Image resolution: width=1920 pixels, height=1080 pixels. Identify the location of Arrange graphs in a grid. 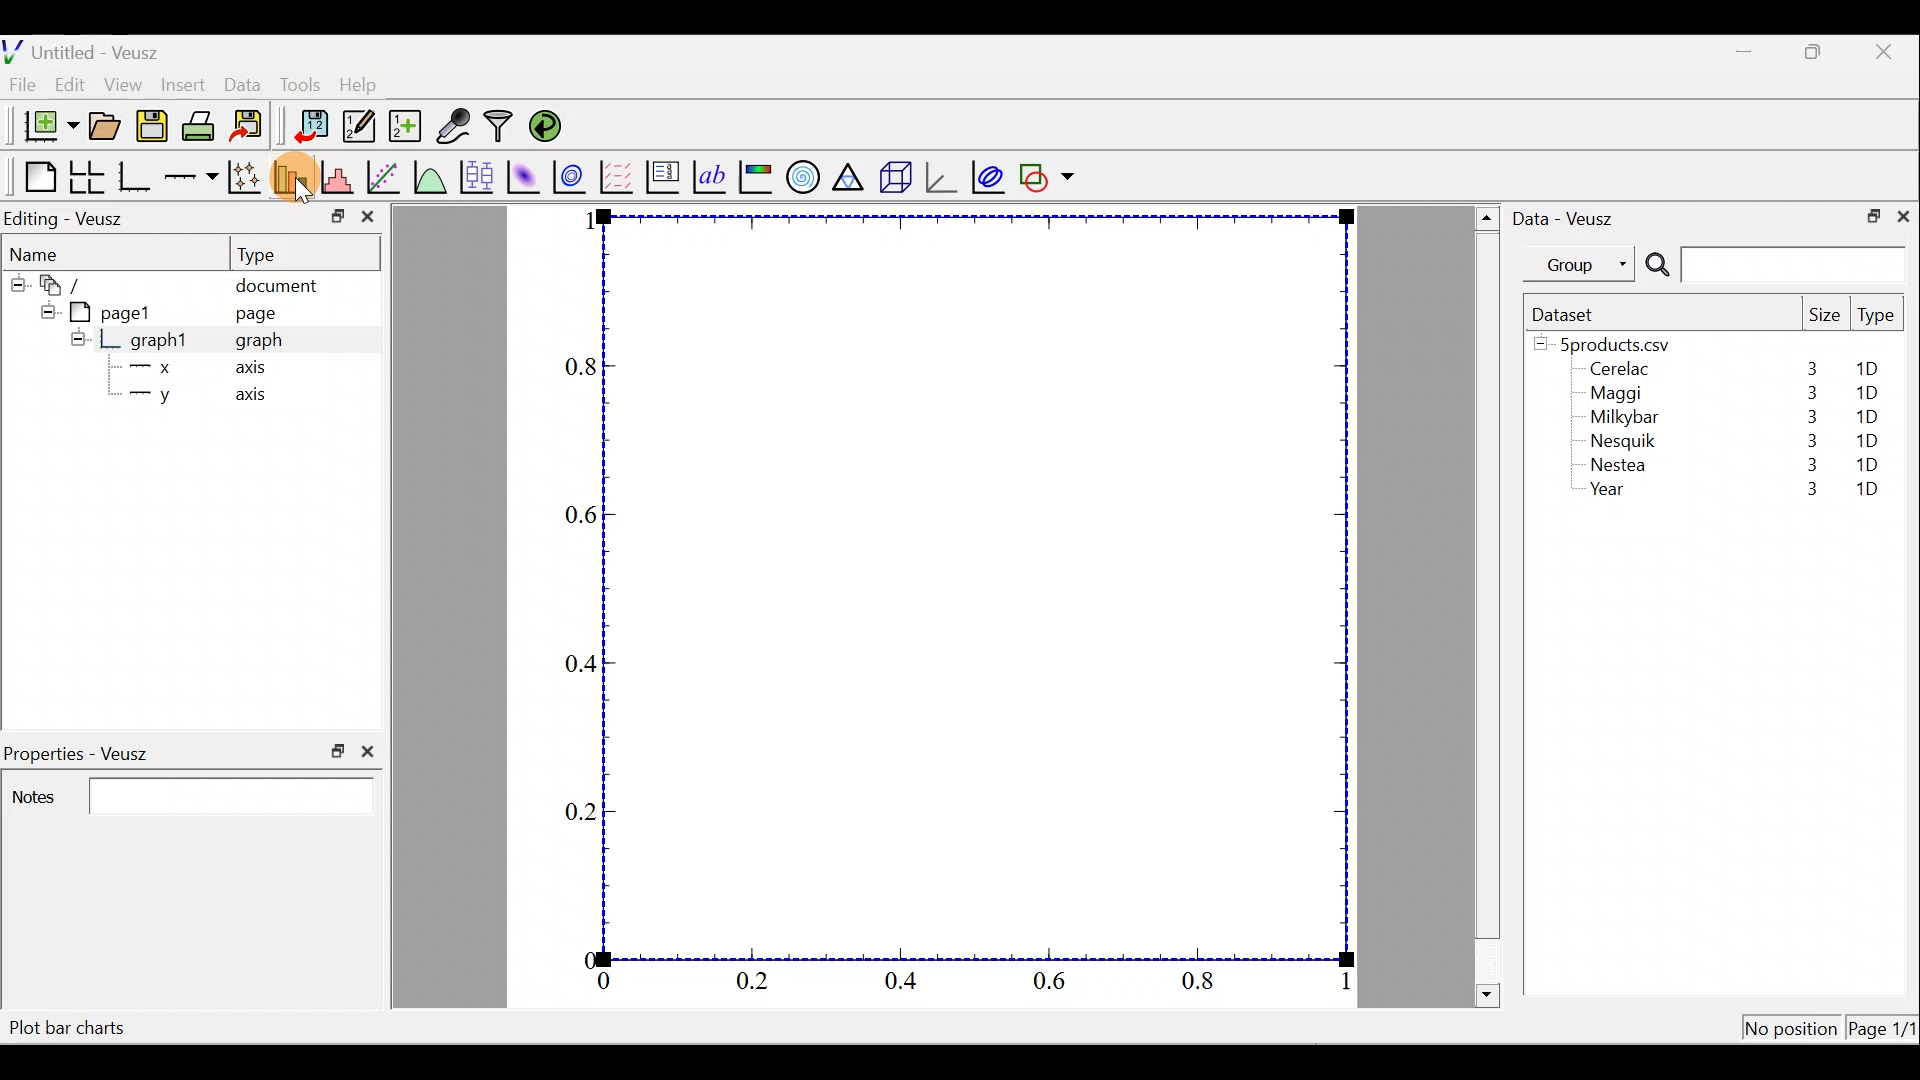
(86, 177).